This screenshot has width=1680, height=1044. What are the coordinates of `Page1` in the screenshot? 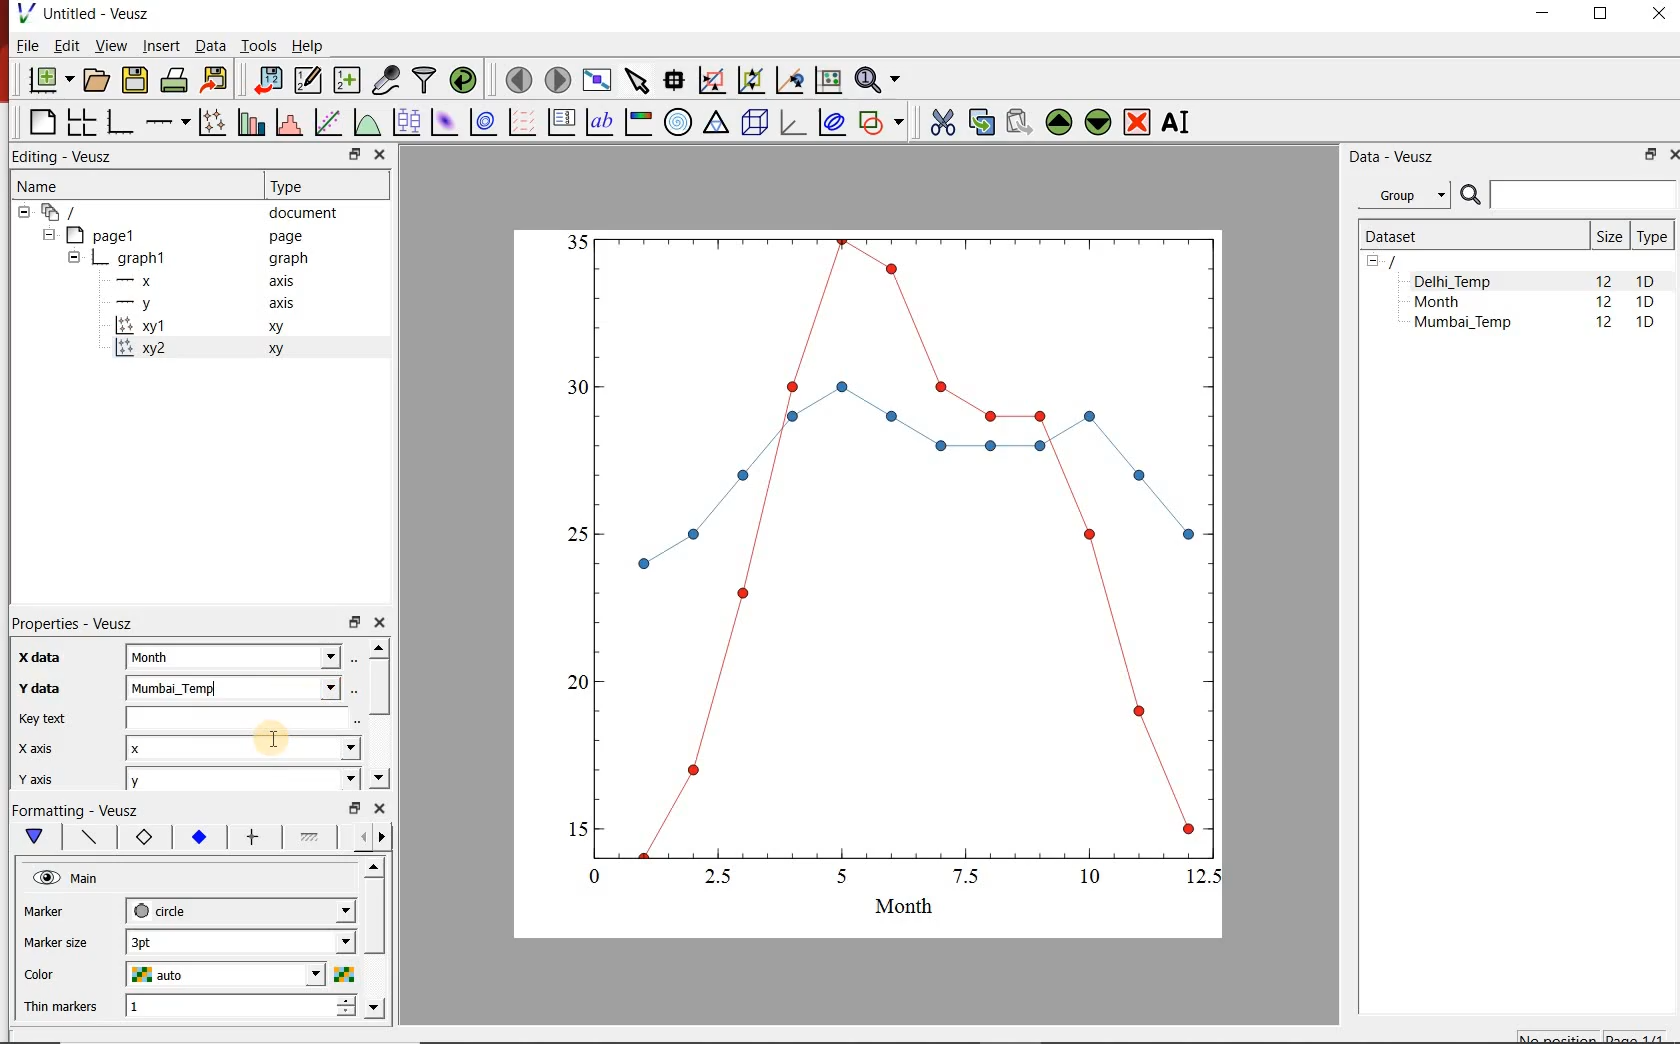 It's located at (174, 235).